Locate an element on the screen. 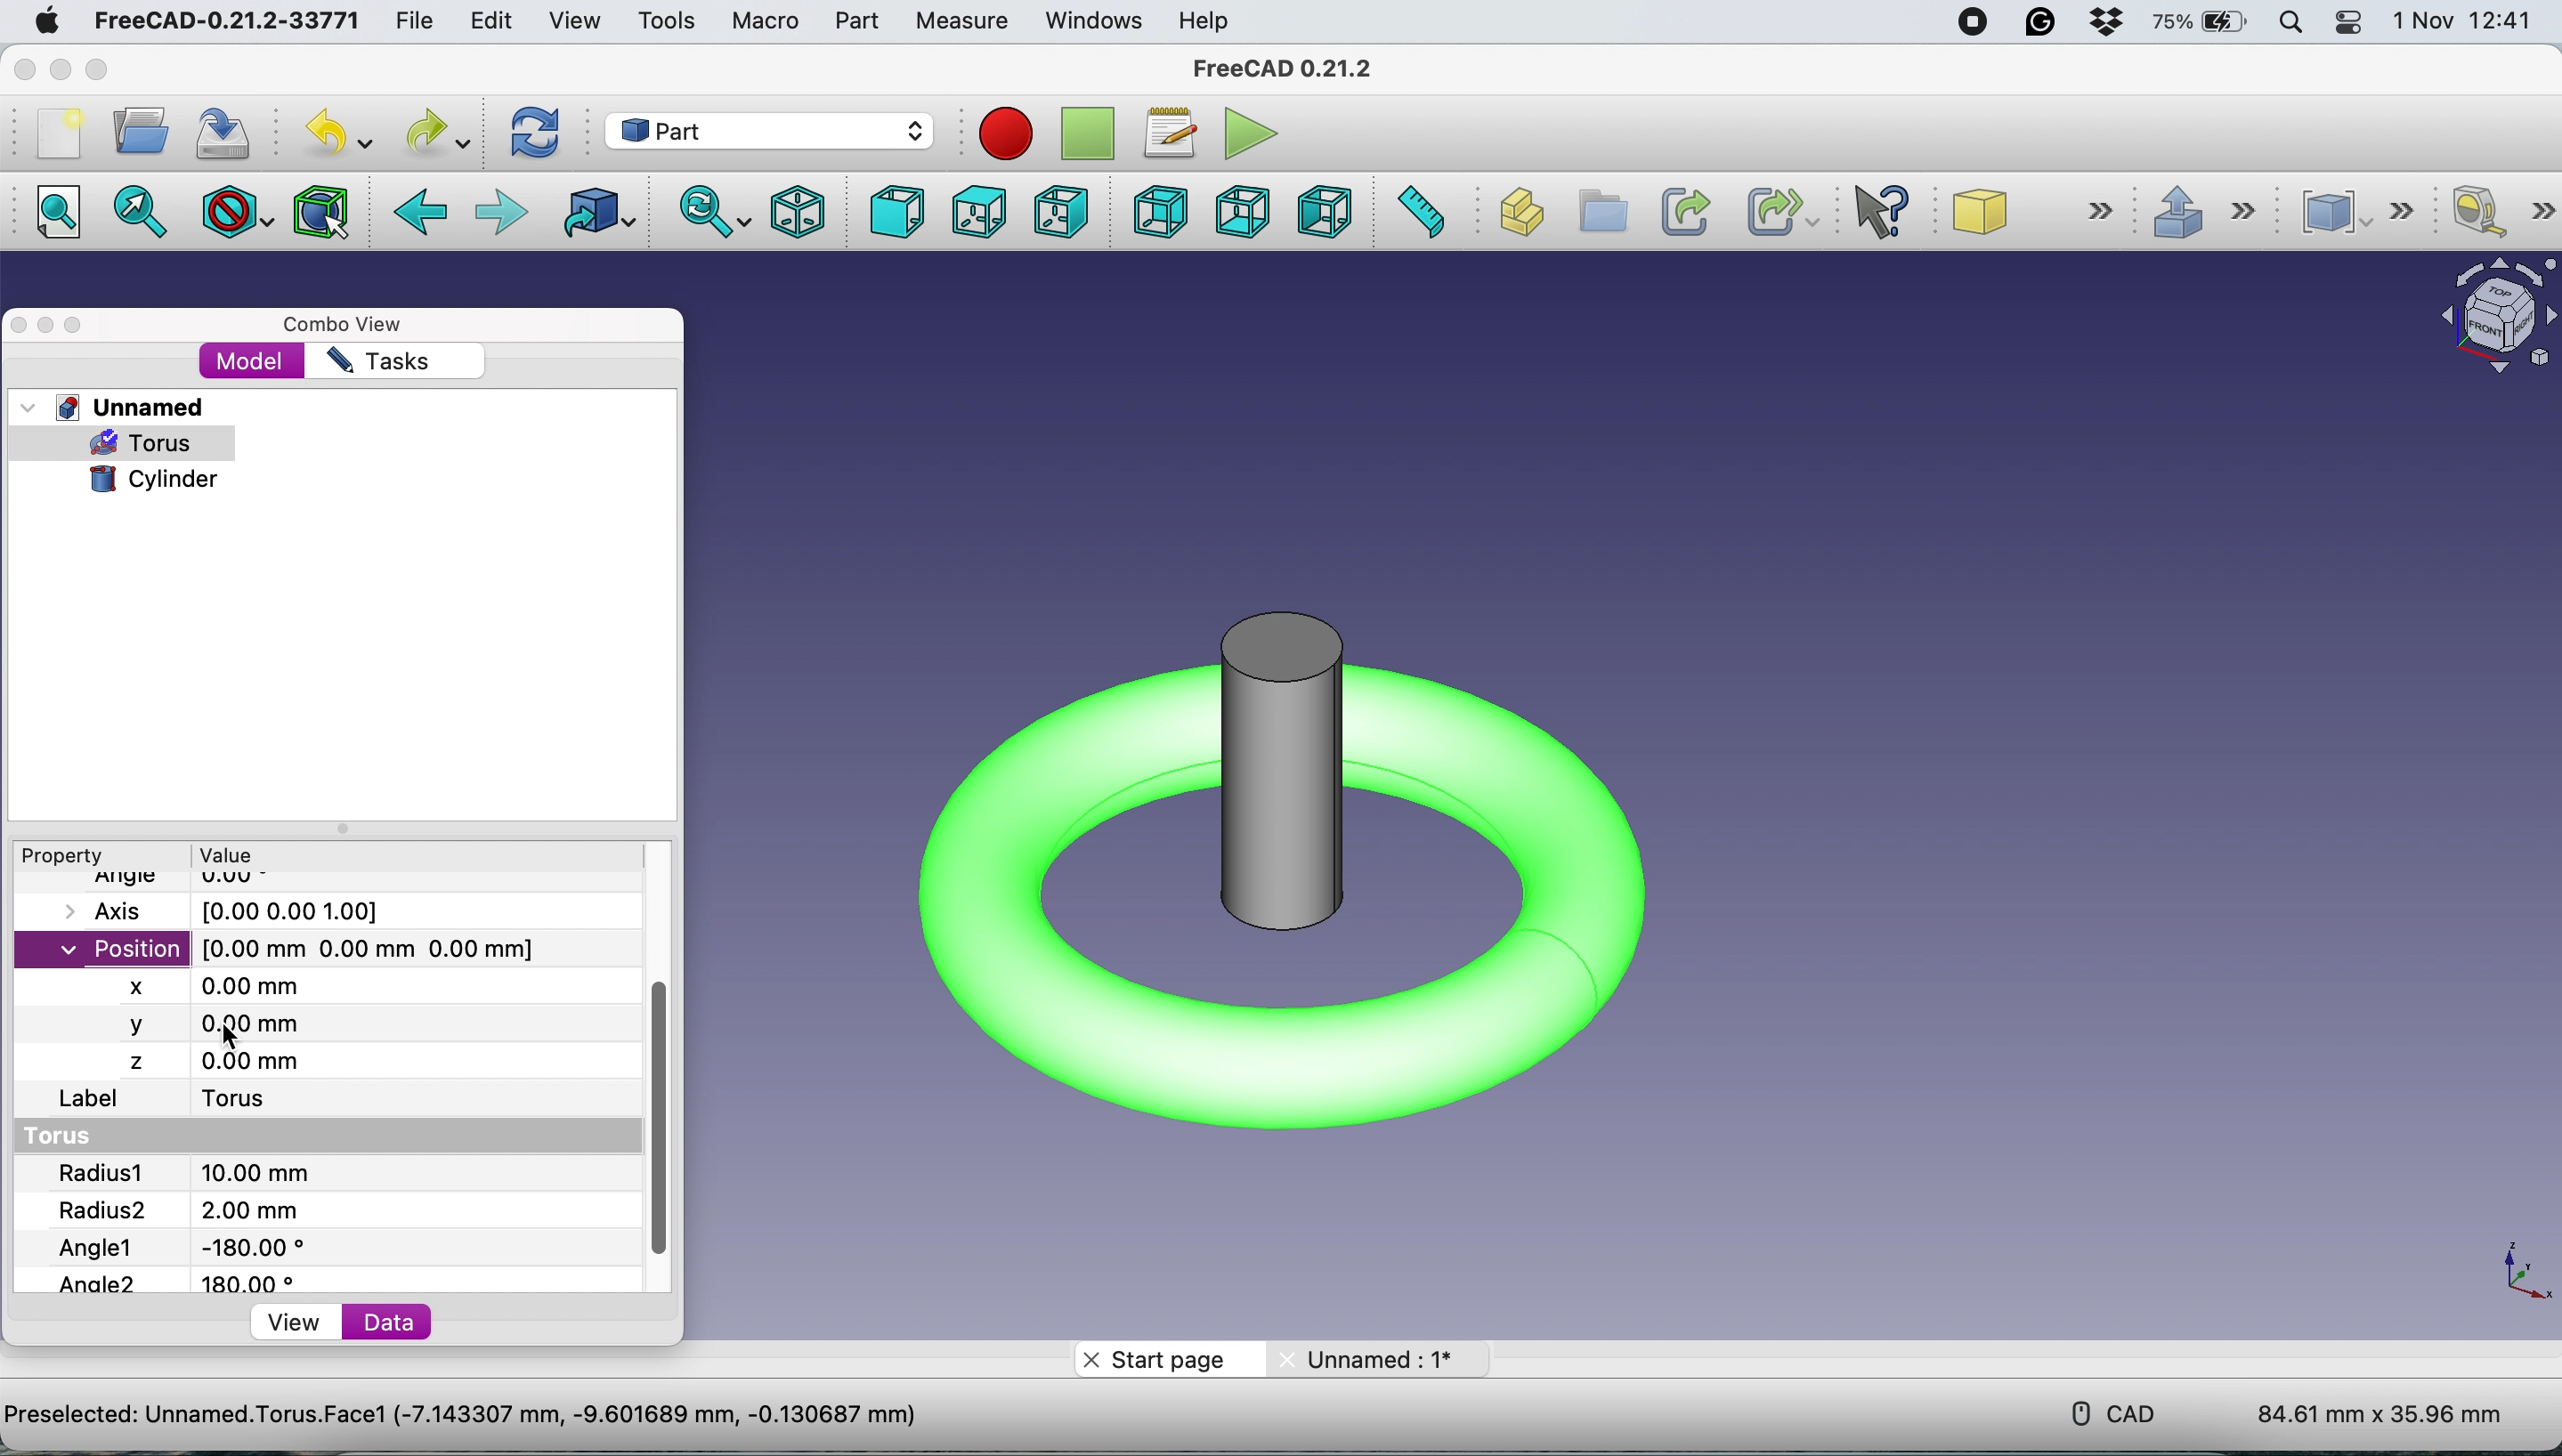 This screenshot has height=1456, width=2562. help is located at coordinates (1200, 21).